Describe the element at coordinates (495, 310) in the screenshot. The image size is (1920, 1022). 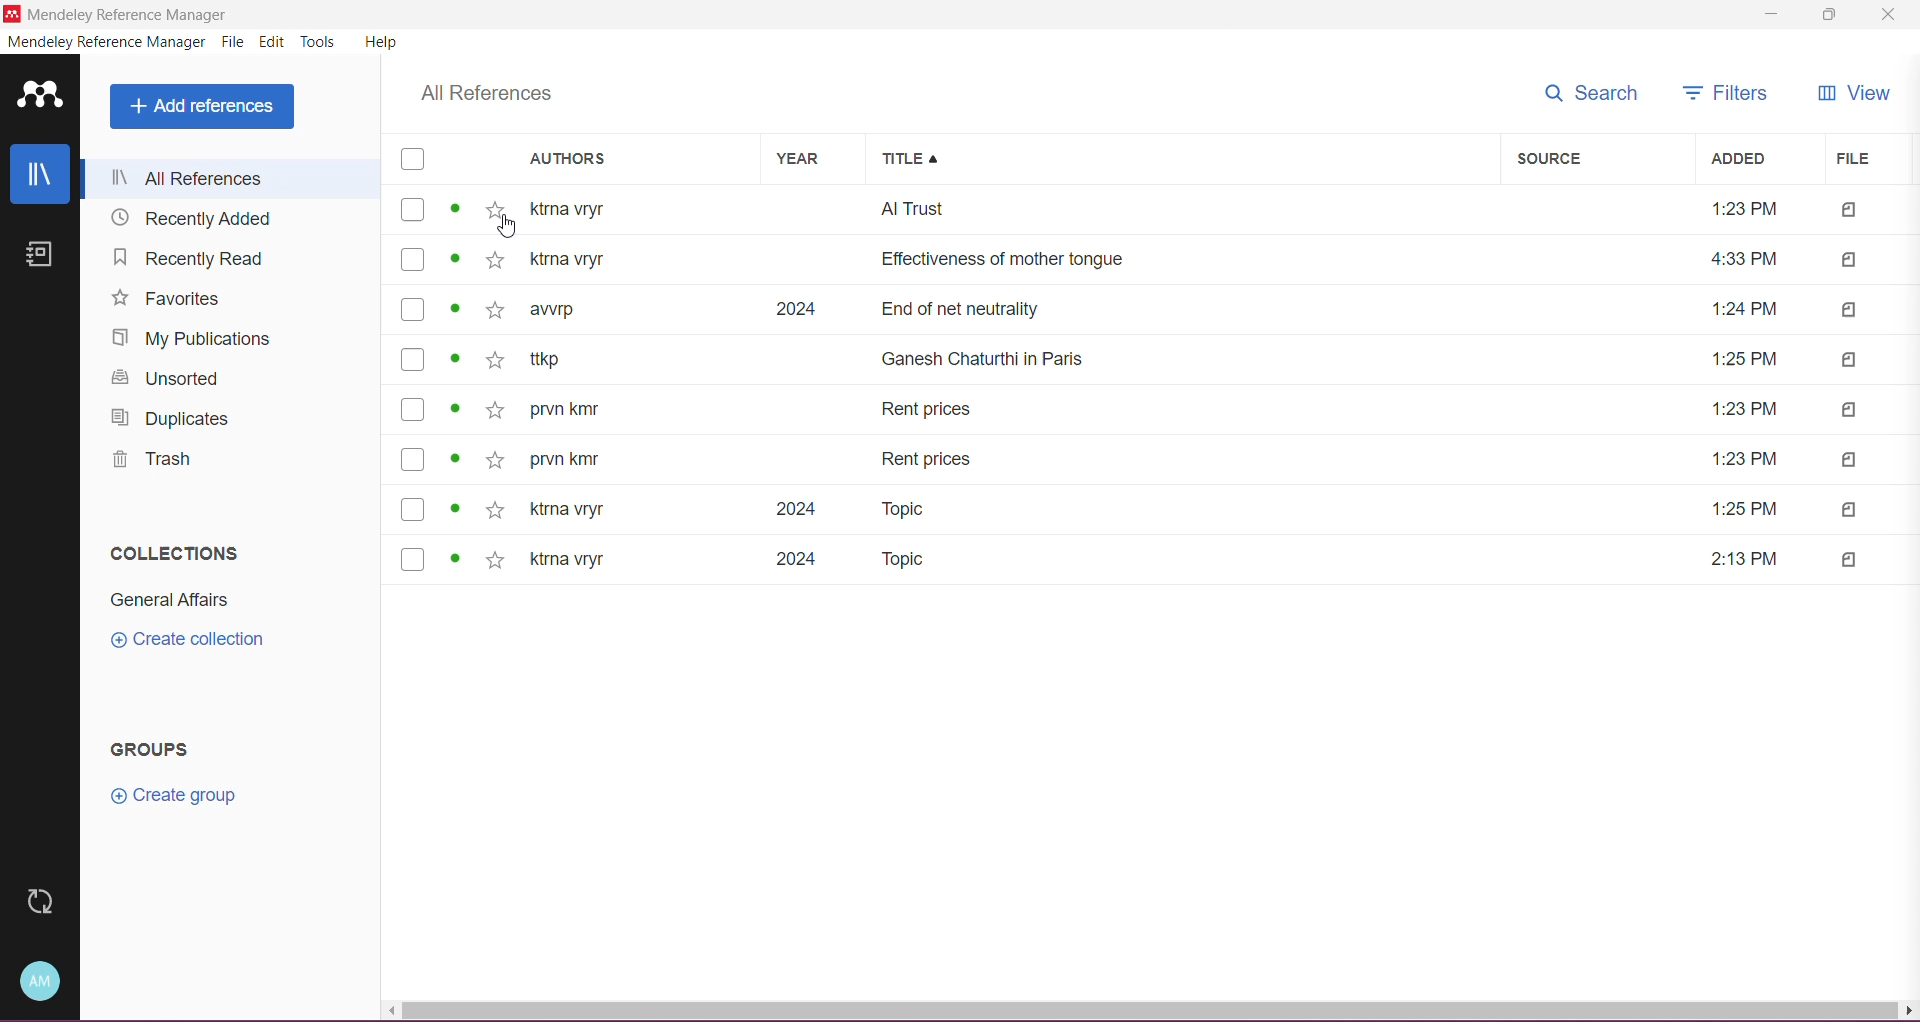
I see `Add to favorite` at that location.